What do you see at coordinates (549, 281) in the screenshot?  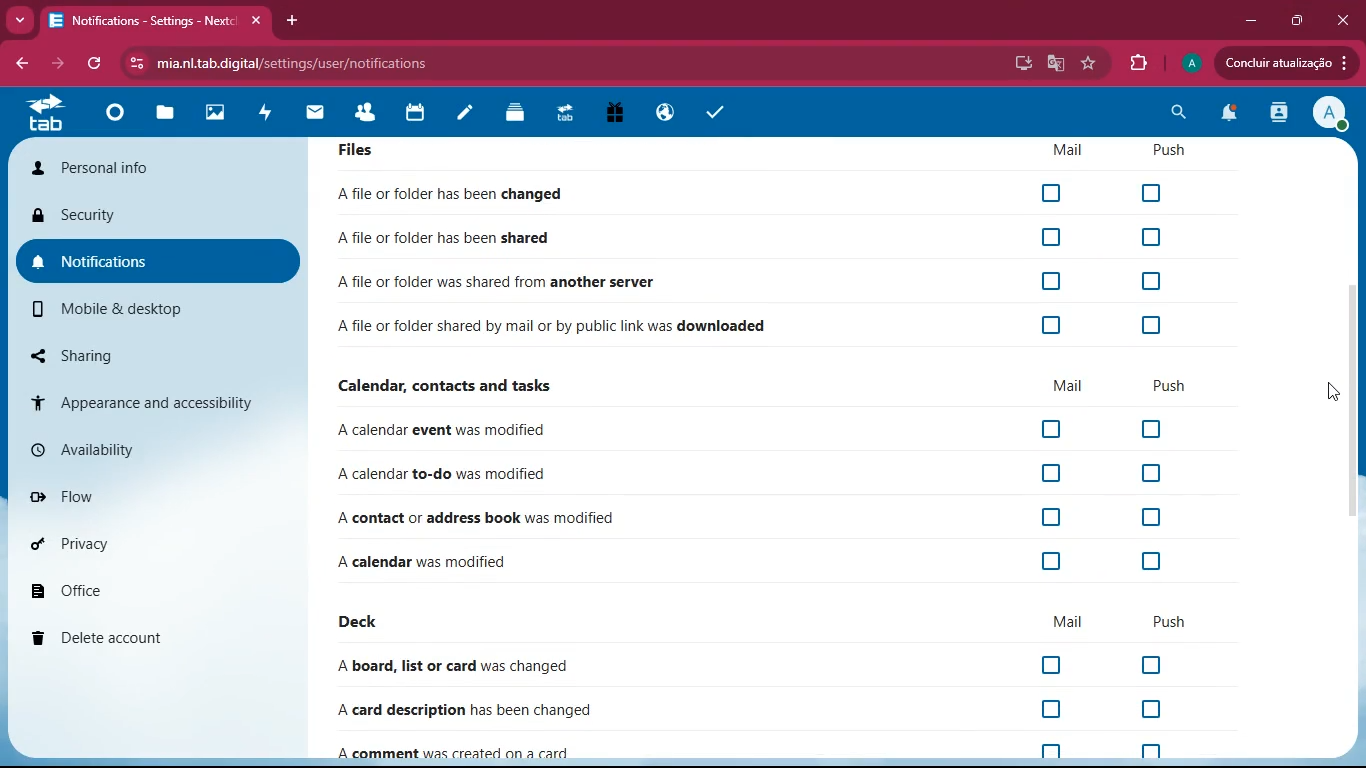 I see `file shared from another server` at bounding box center [549, 281].